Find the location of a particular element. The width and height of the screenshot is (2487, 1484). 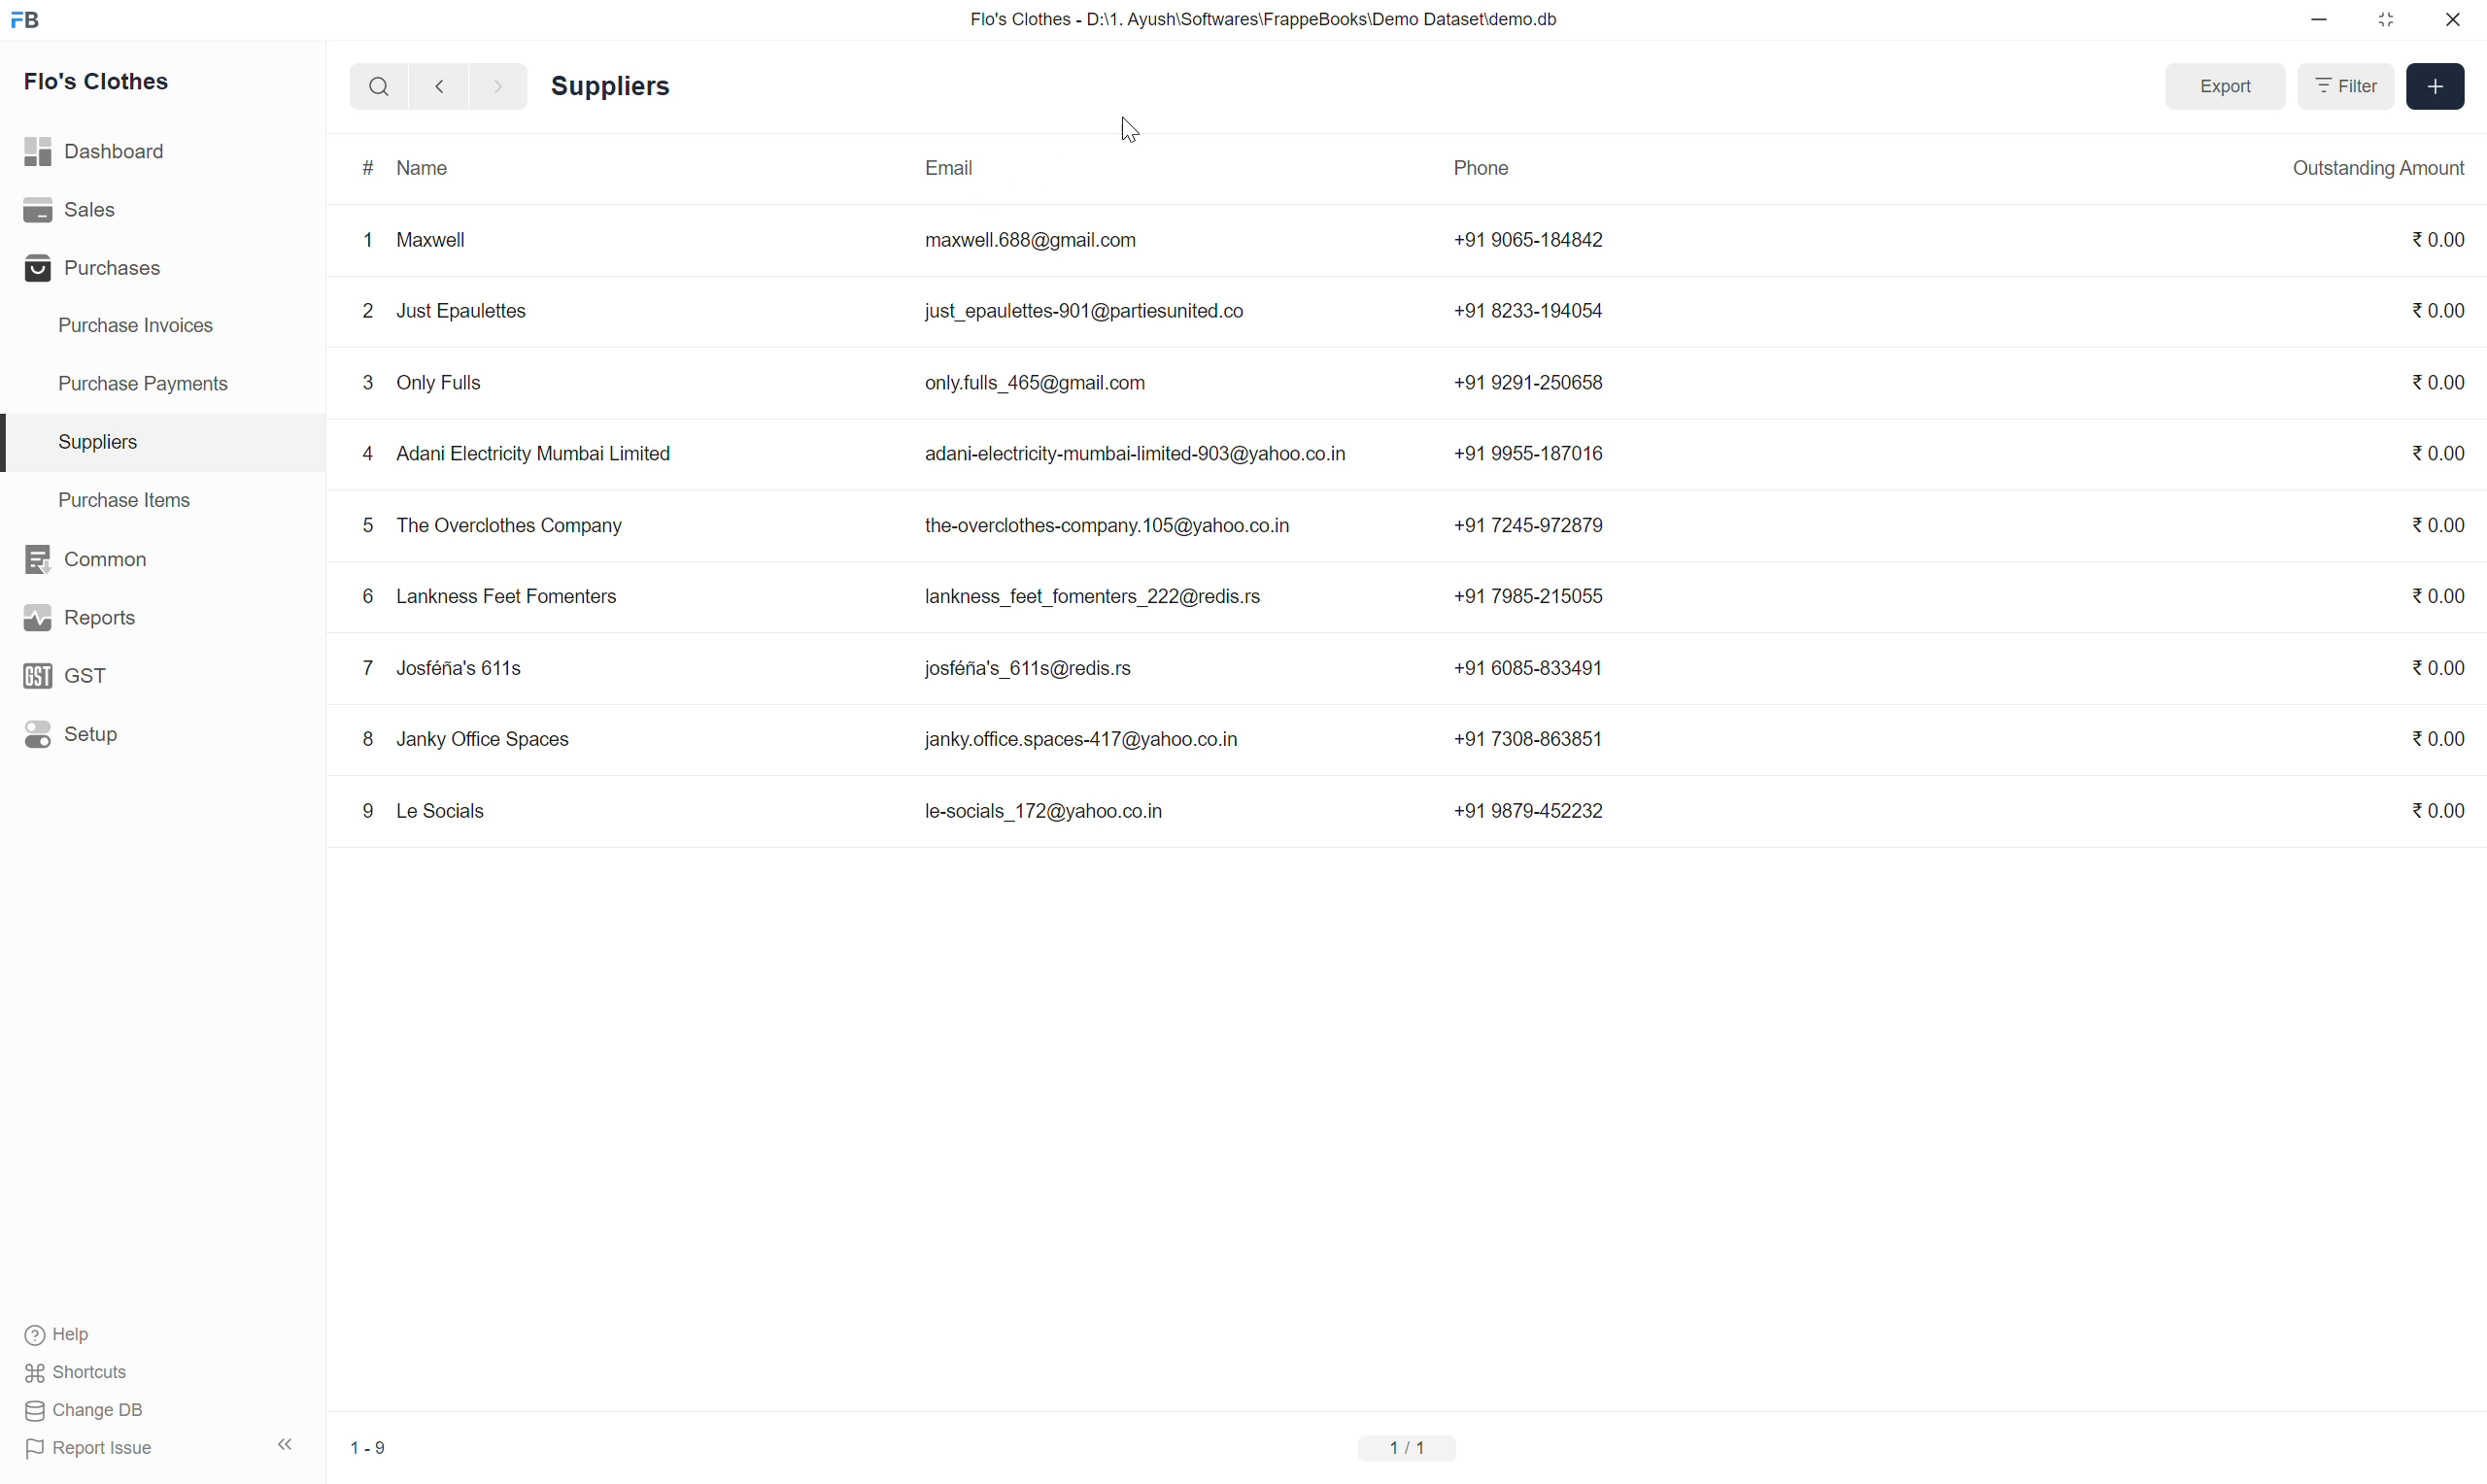

Adani Electricity Mumbai Limited is located at coordinates (538, 456).